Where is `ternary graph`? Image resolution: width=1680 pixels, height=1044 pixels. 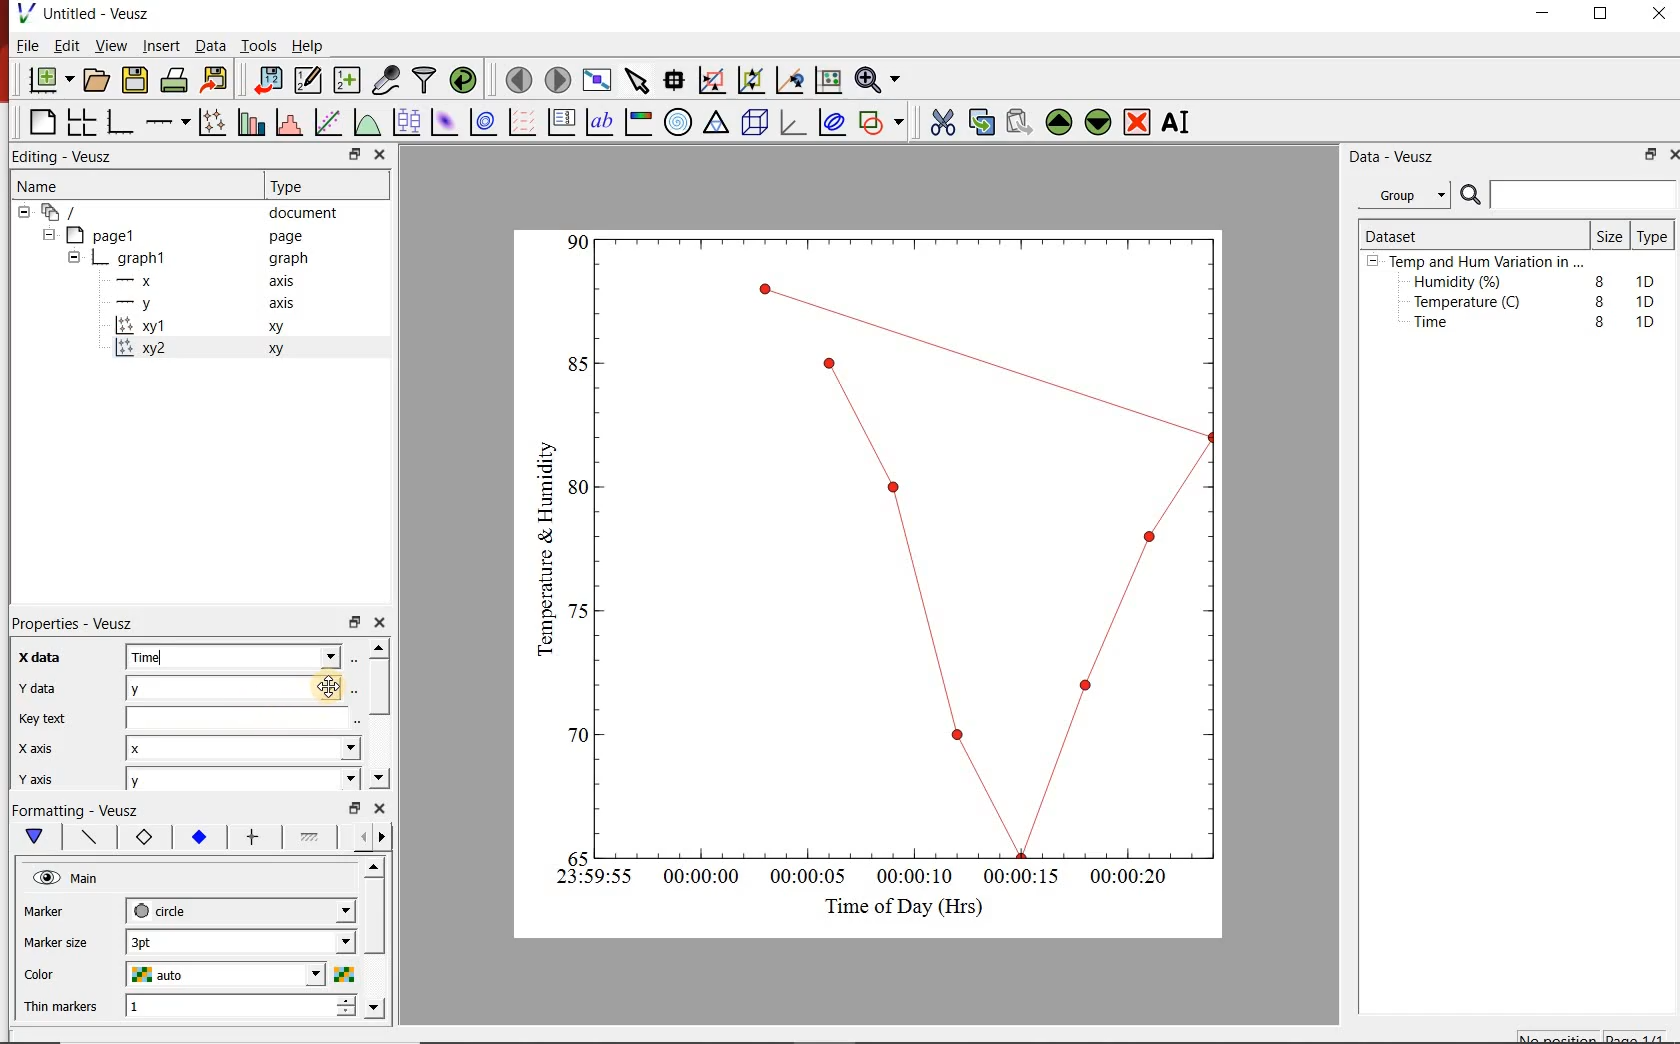
ternary graph is located at coordinates (718, 125).